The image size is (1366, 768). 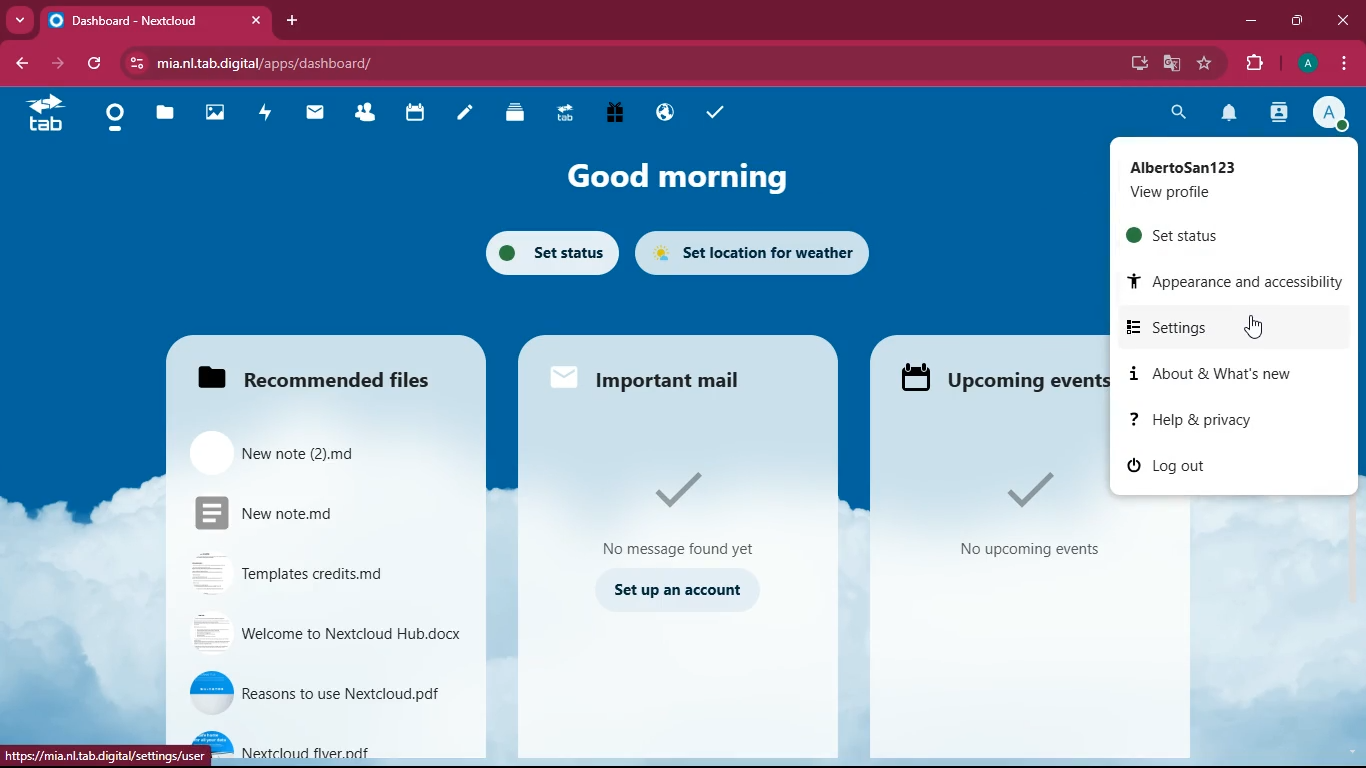 I want to click on reasons to use nextcloud.pdf, so click(x=318, y=694).